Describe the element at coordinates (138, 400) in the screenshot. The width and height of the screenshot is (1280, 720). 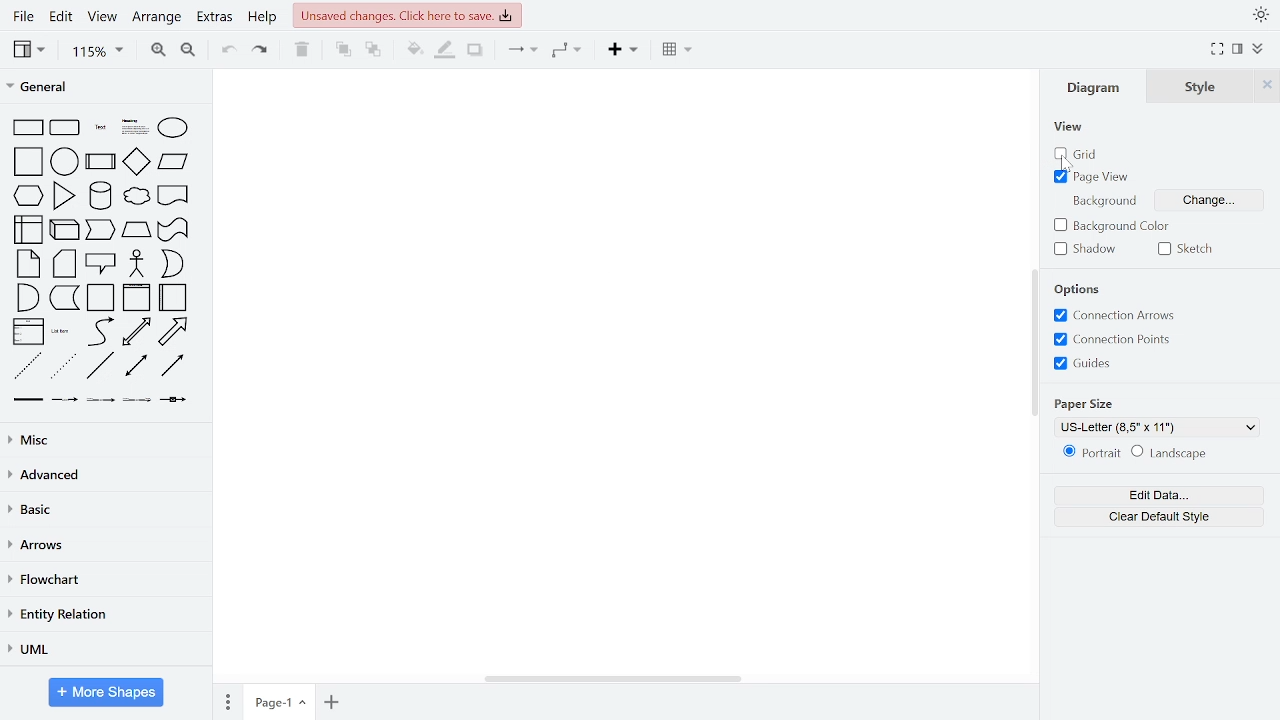
I see `connector with 3 labels` at that location.